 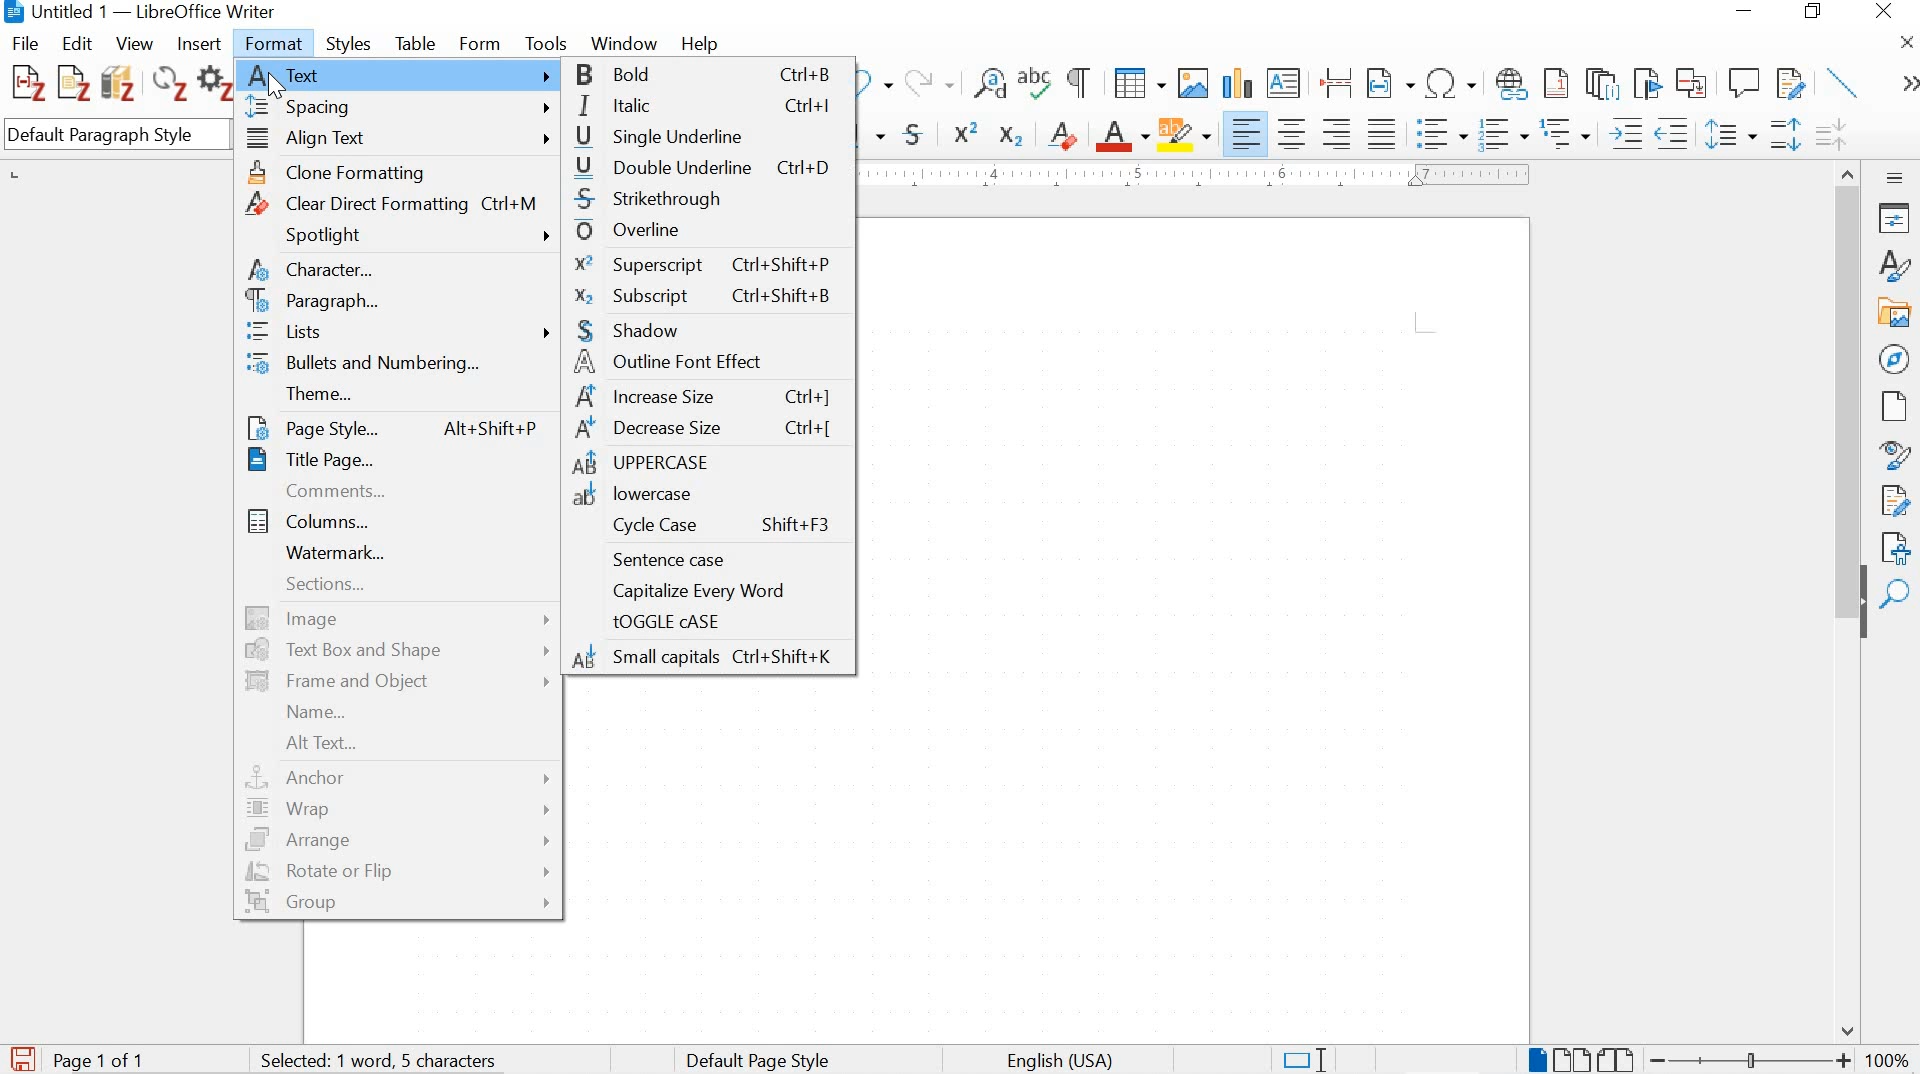 I want to click on arrange, so click(x=399, y=840).